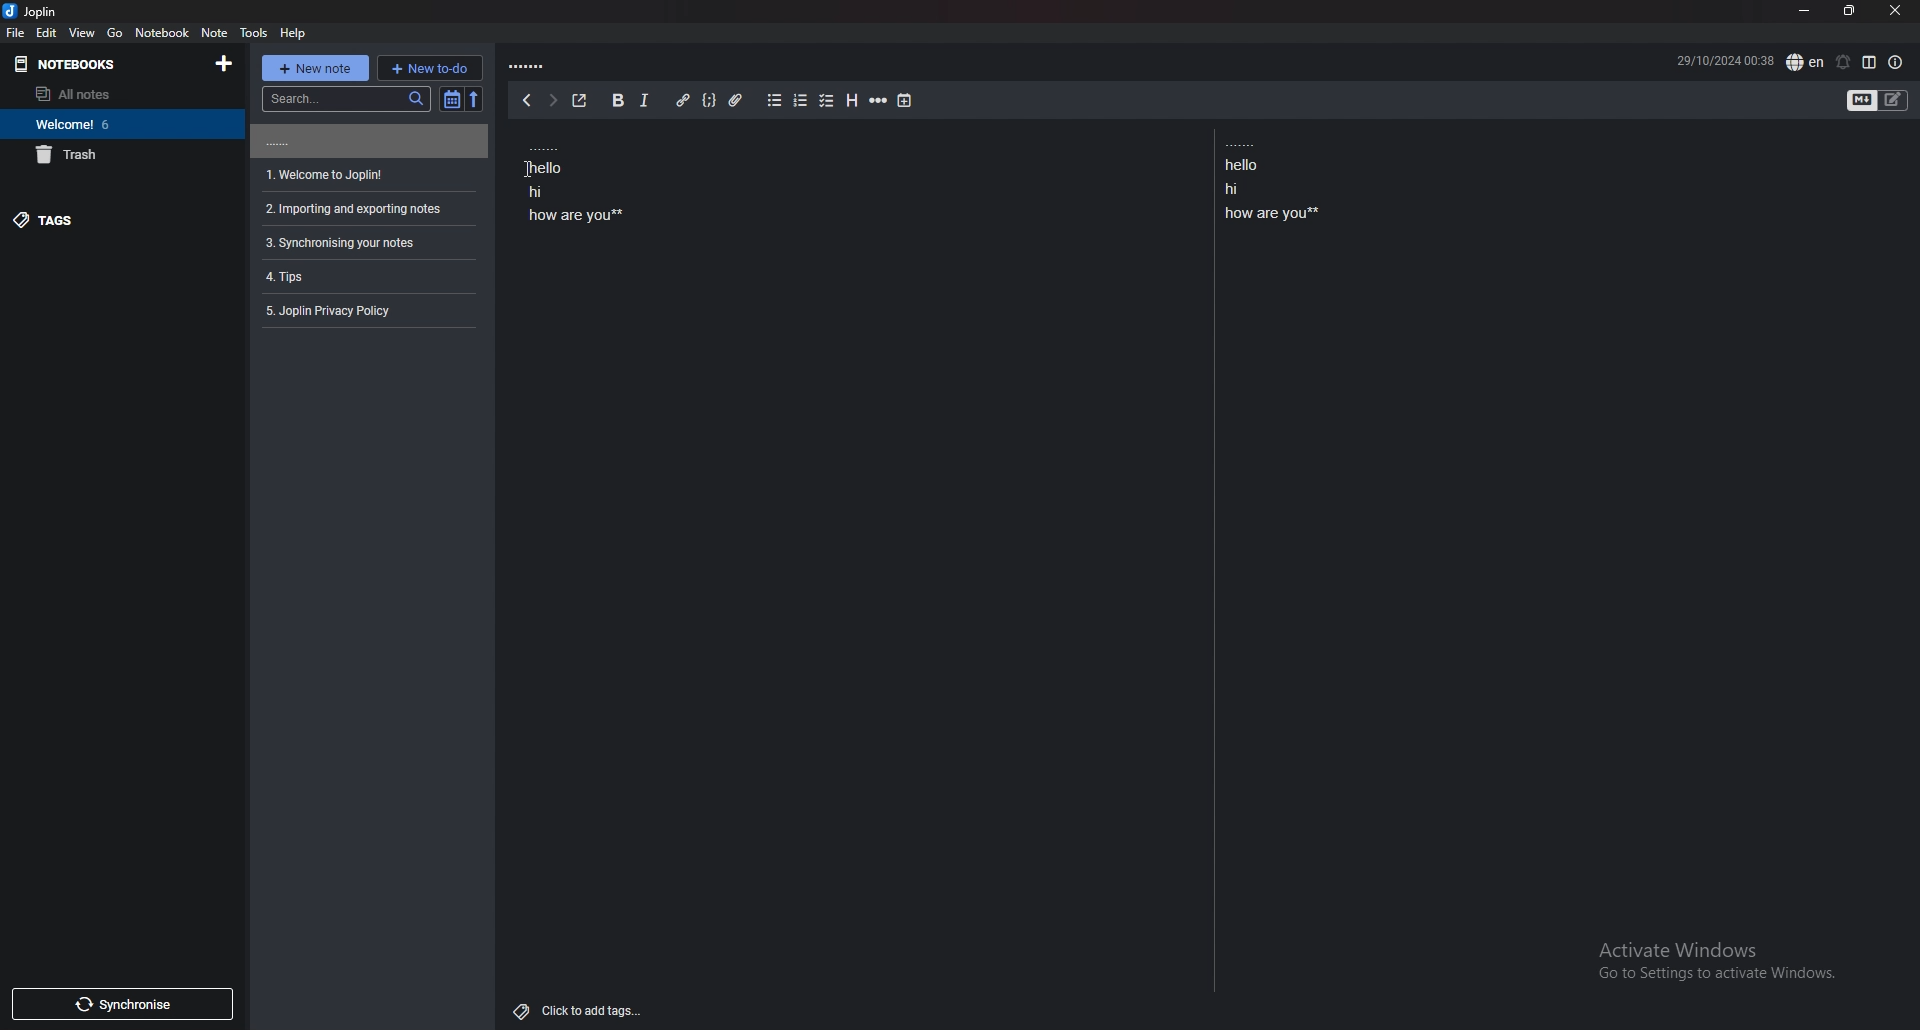 Image resolution: width=1920 pixels, height=1030 pixels. What do you see at coordinates (905, 101) in the screenshot?
I see `add time` at bounding box center [905, 101].